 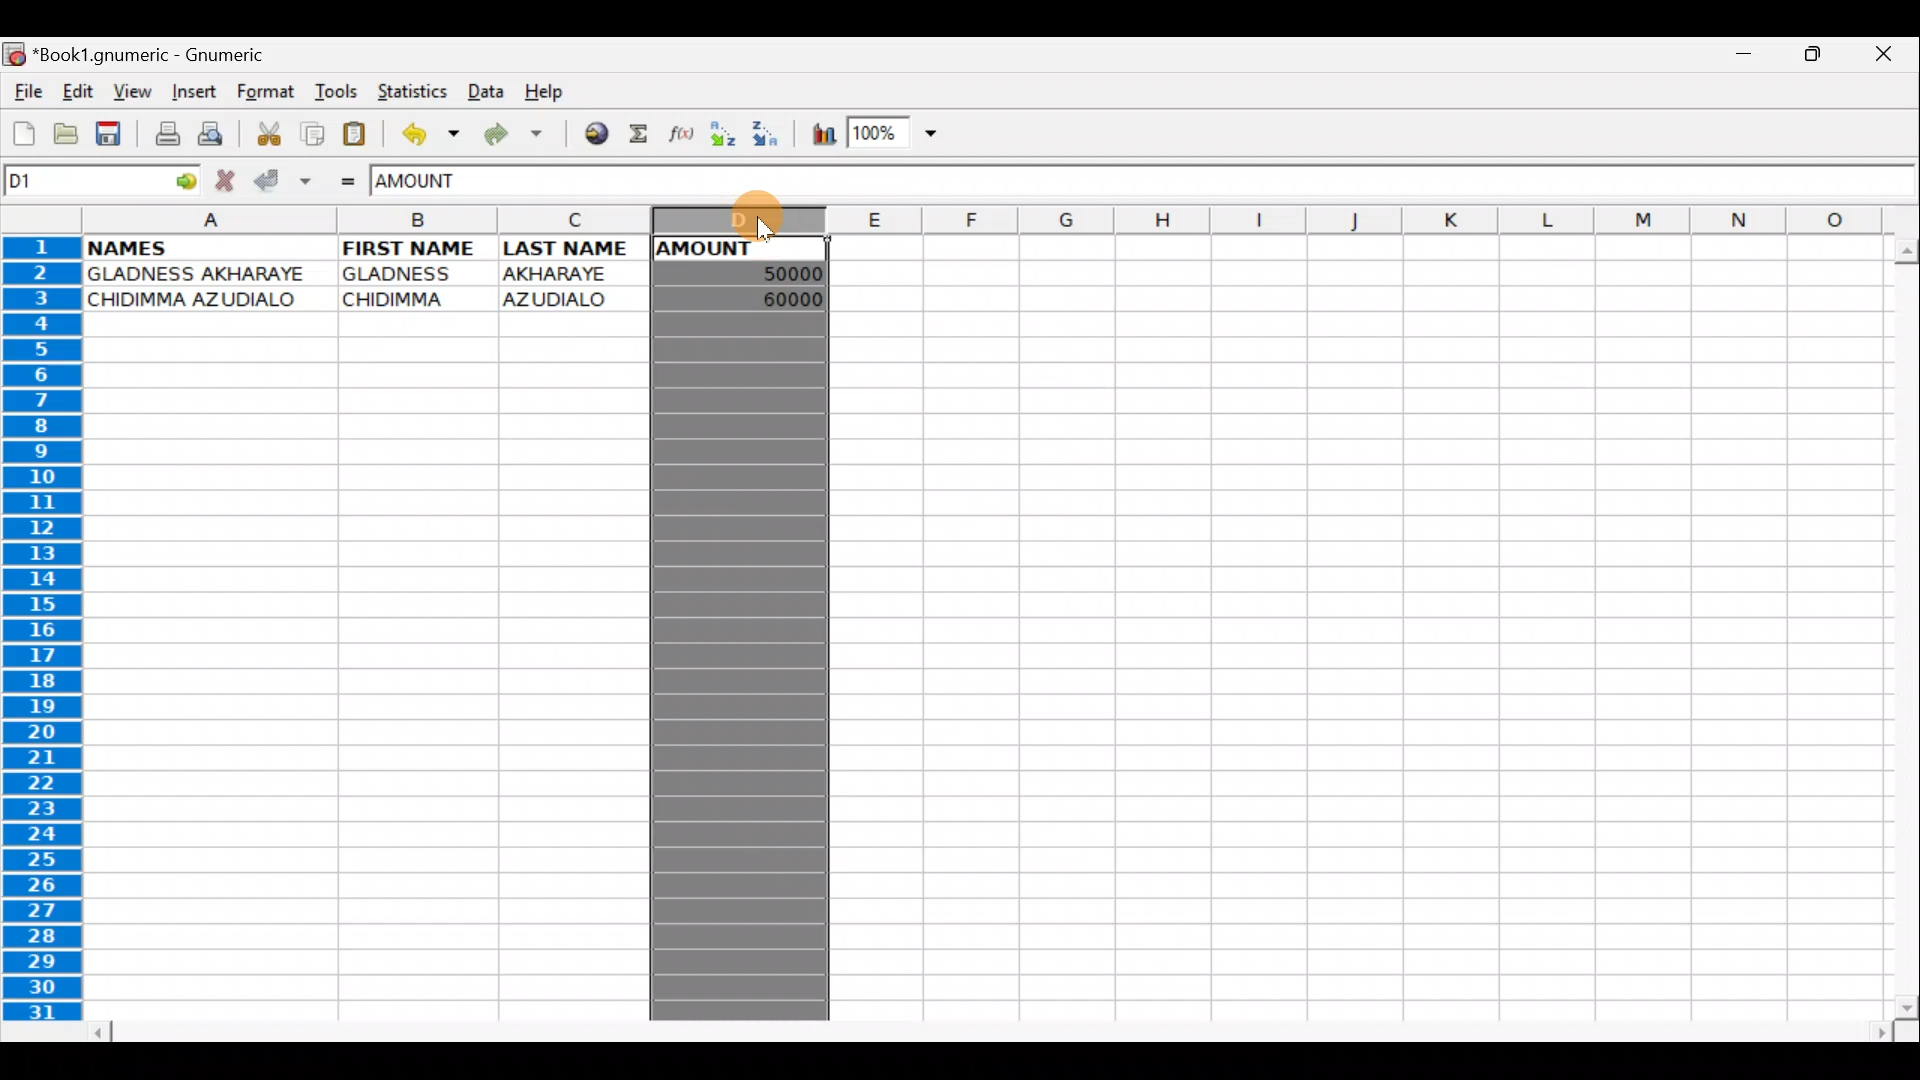 I want to click on Format, so click(x=265, y=95).